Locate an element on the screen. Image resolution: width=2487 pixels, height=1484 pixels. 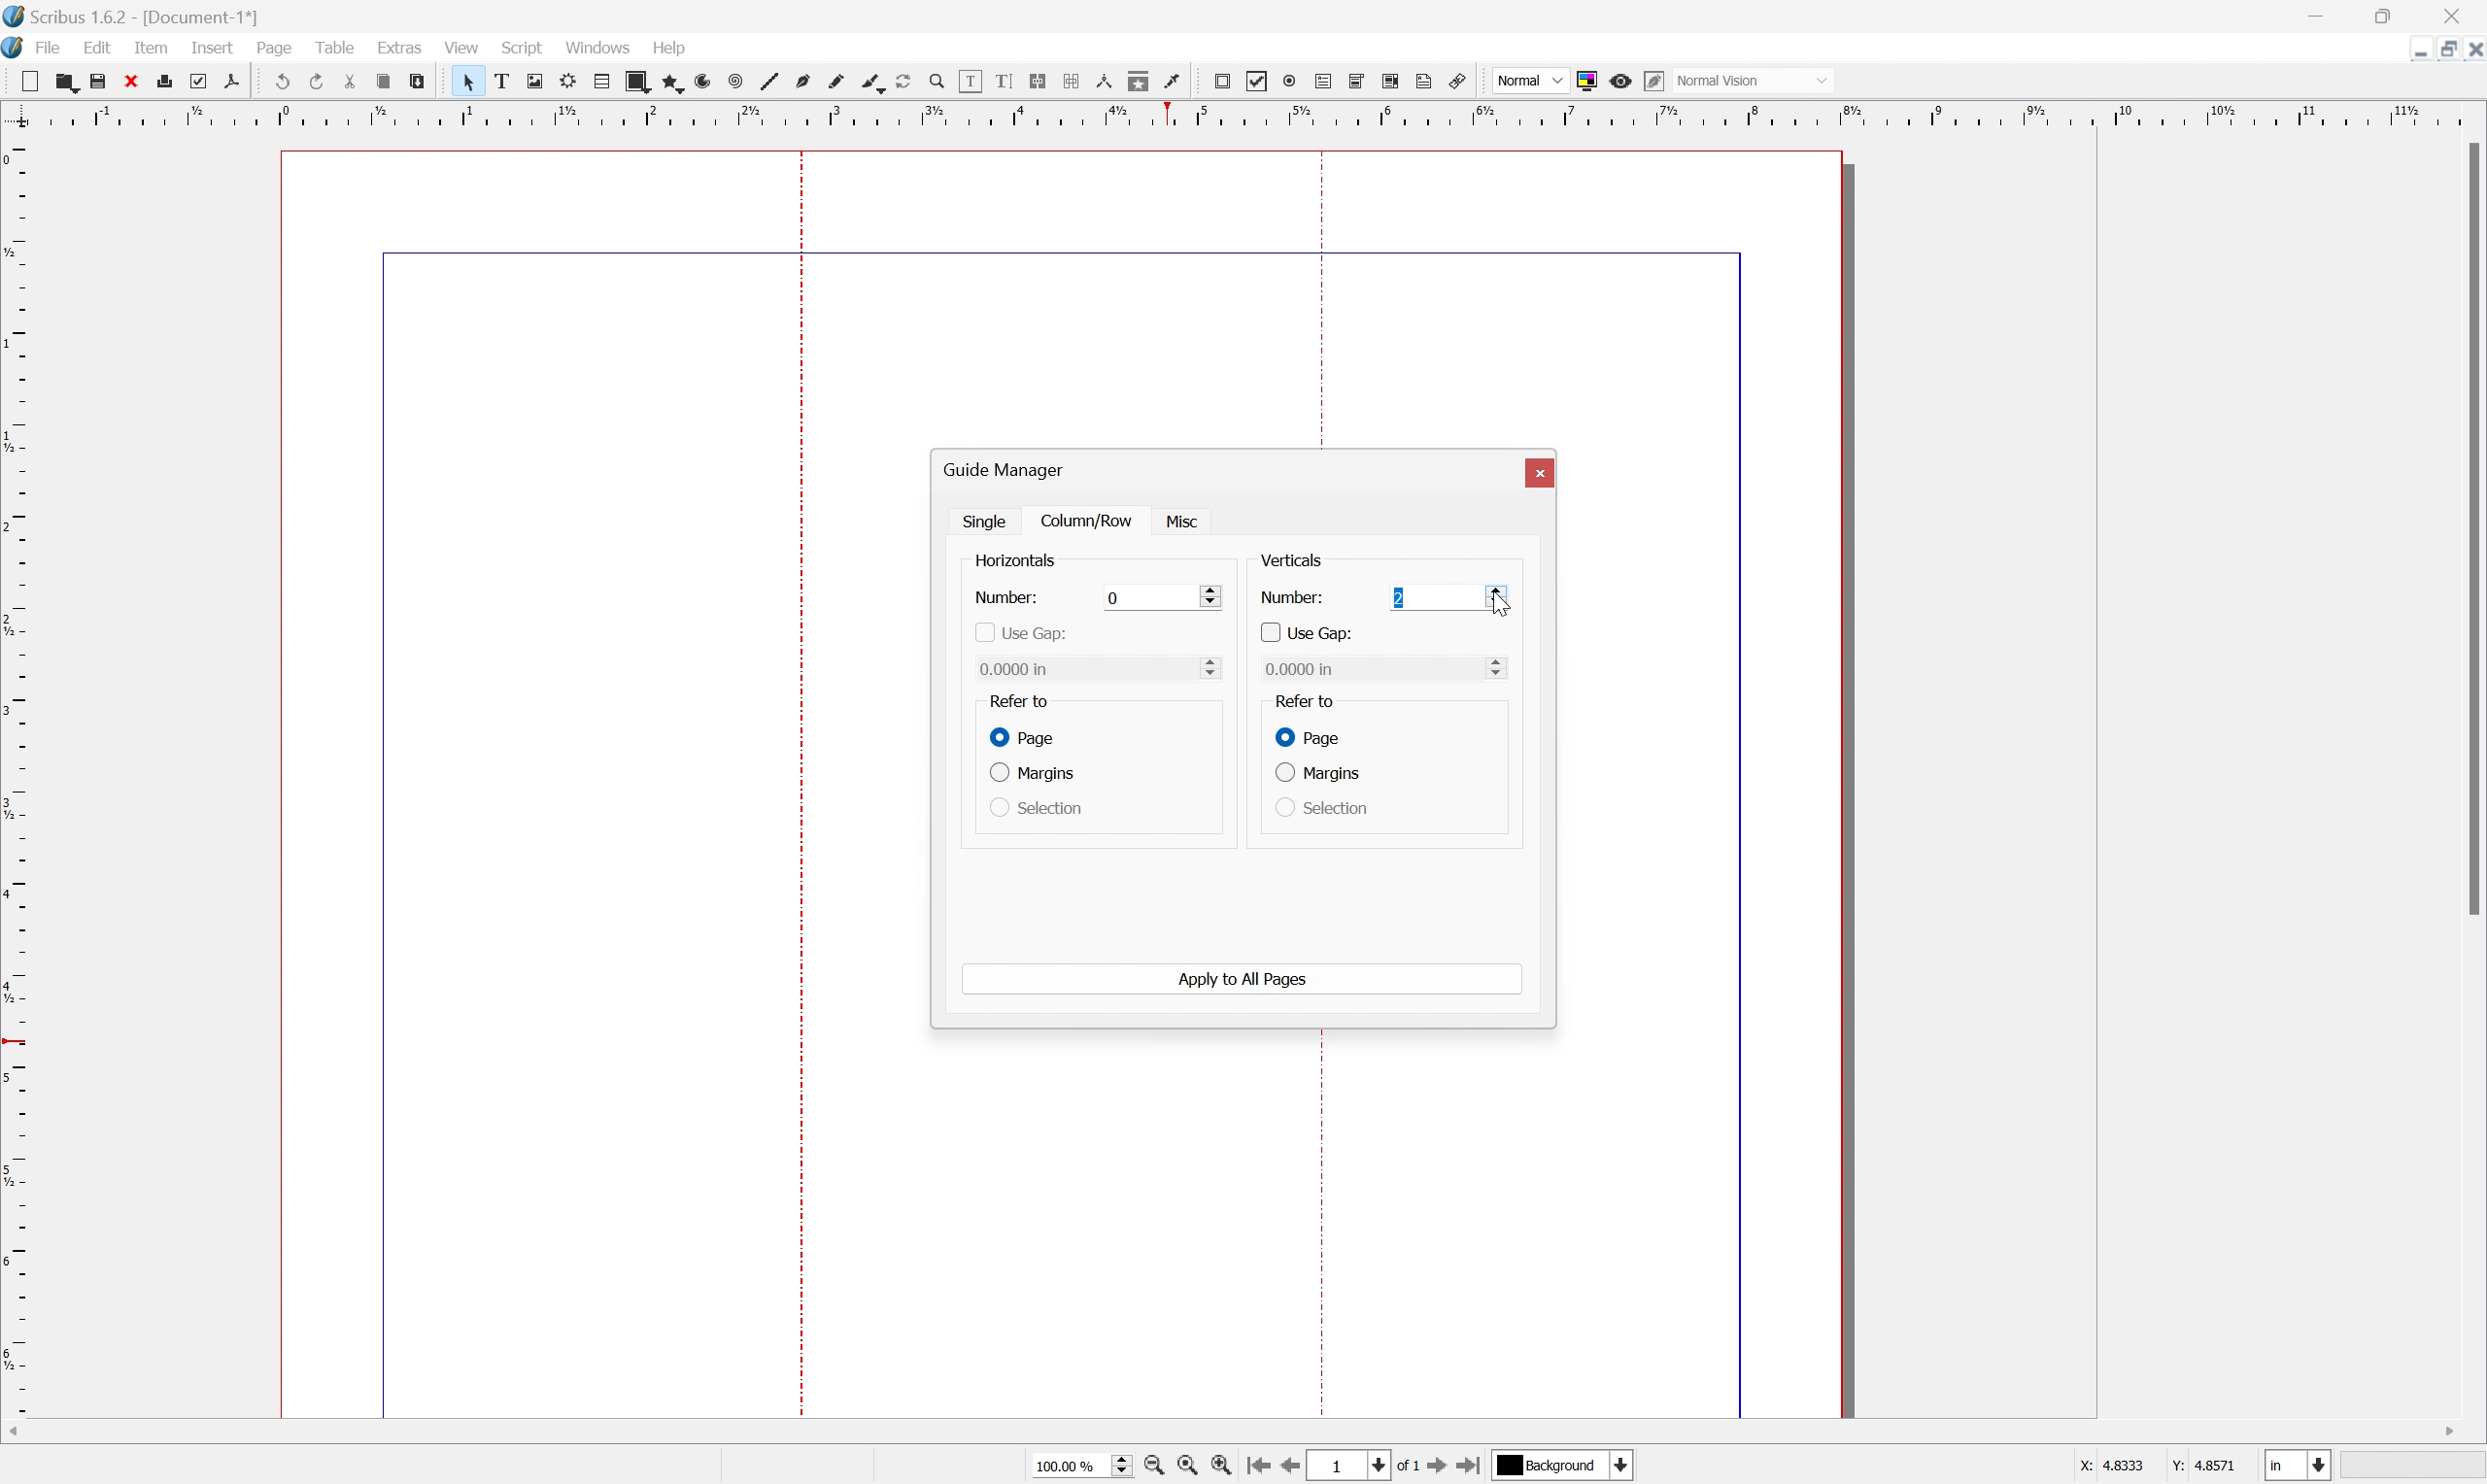
text annotation is located at coordinates (1425, 80).